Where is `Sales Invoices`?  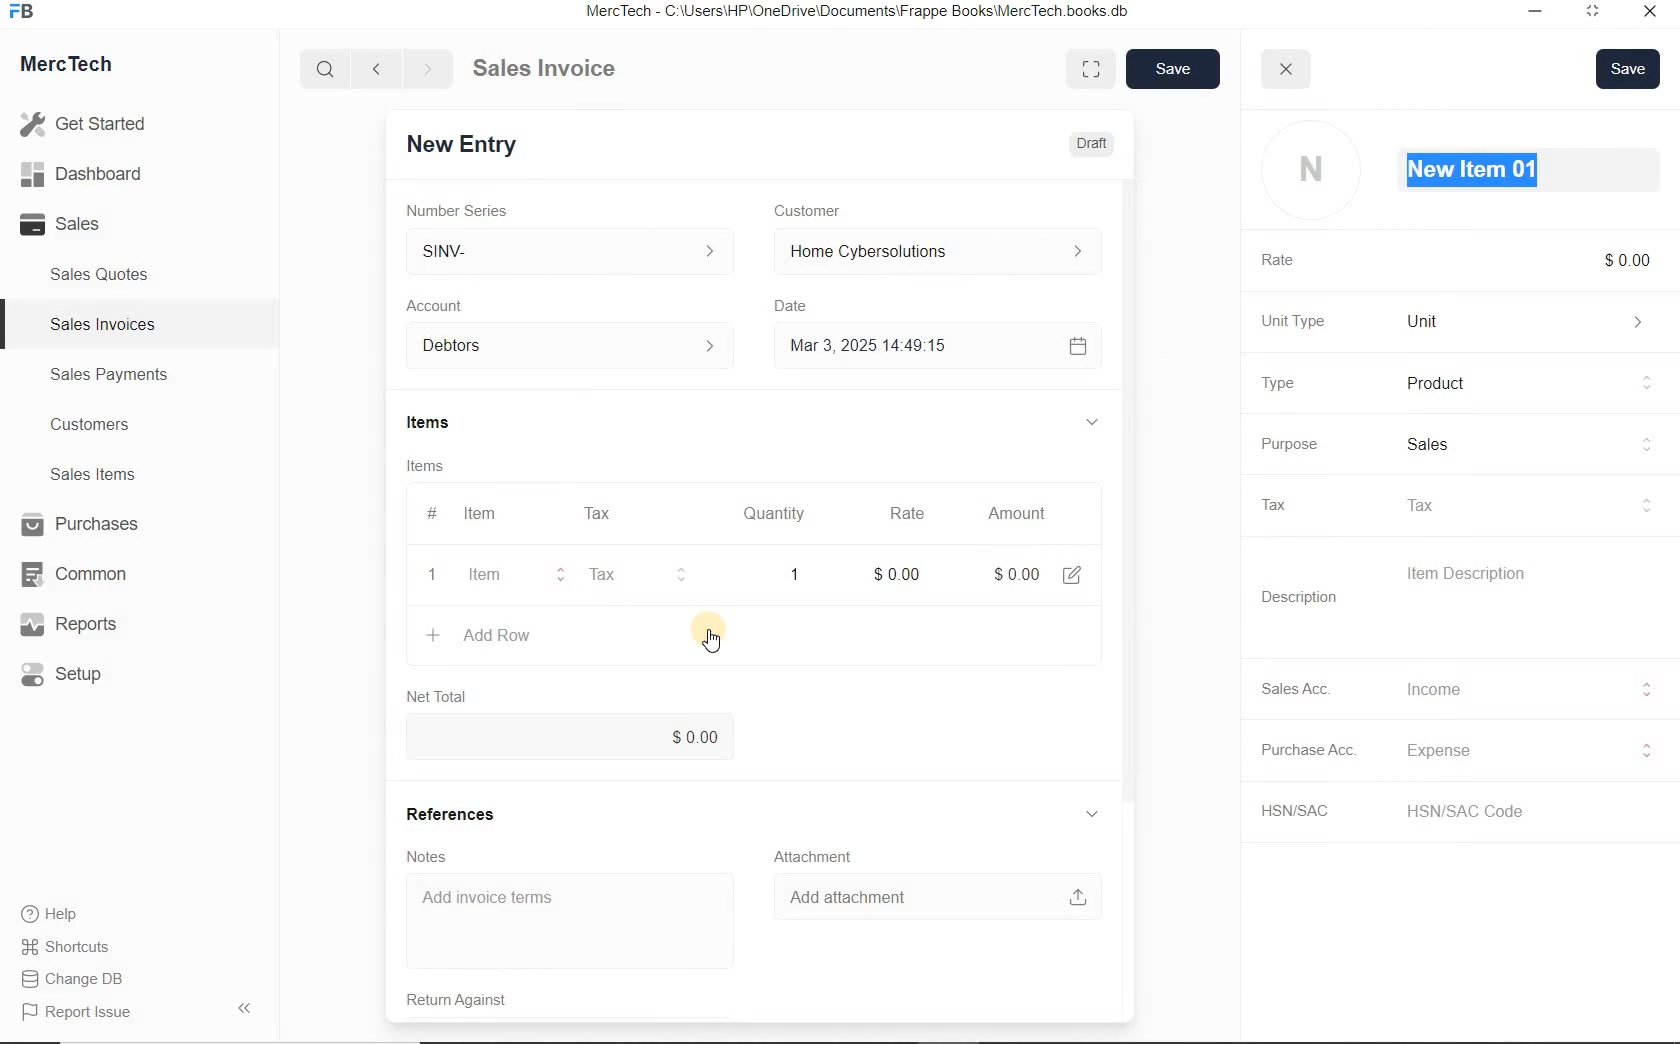
Sales Invoices is located at coordinates (104, 324).